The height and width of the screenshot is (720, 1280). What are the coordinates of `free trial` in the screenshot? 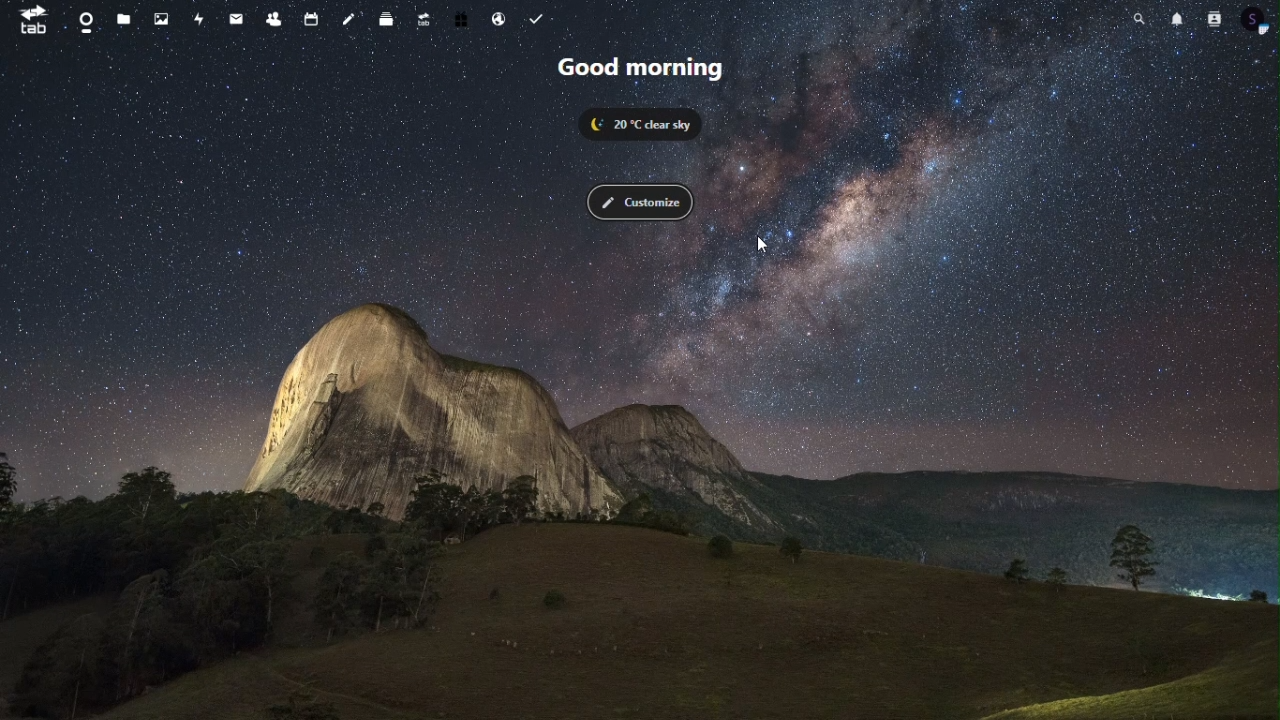 It's located at (464, 21).